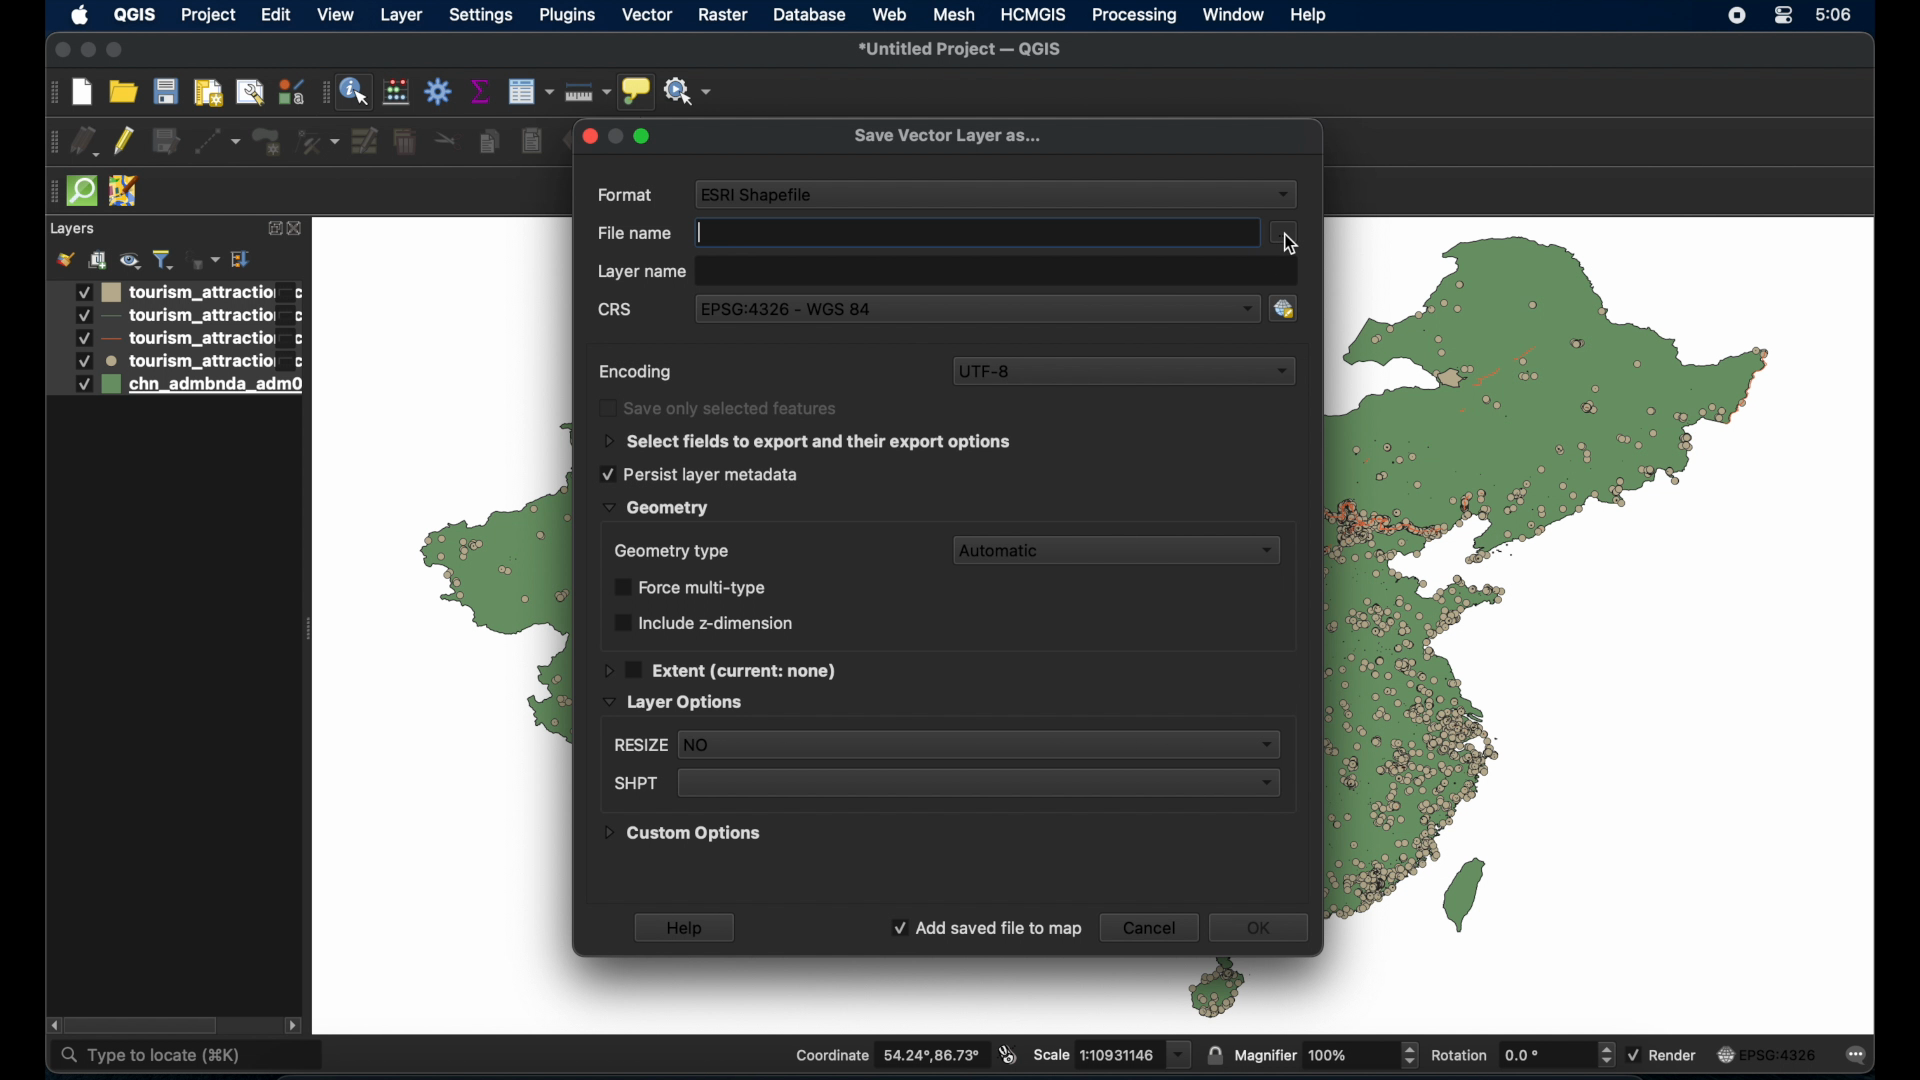 This screenshot has height=1080, width=1920. Describe the element at coordinates (125, 192) in the screenshot. I see `jsom remote` at that location.